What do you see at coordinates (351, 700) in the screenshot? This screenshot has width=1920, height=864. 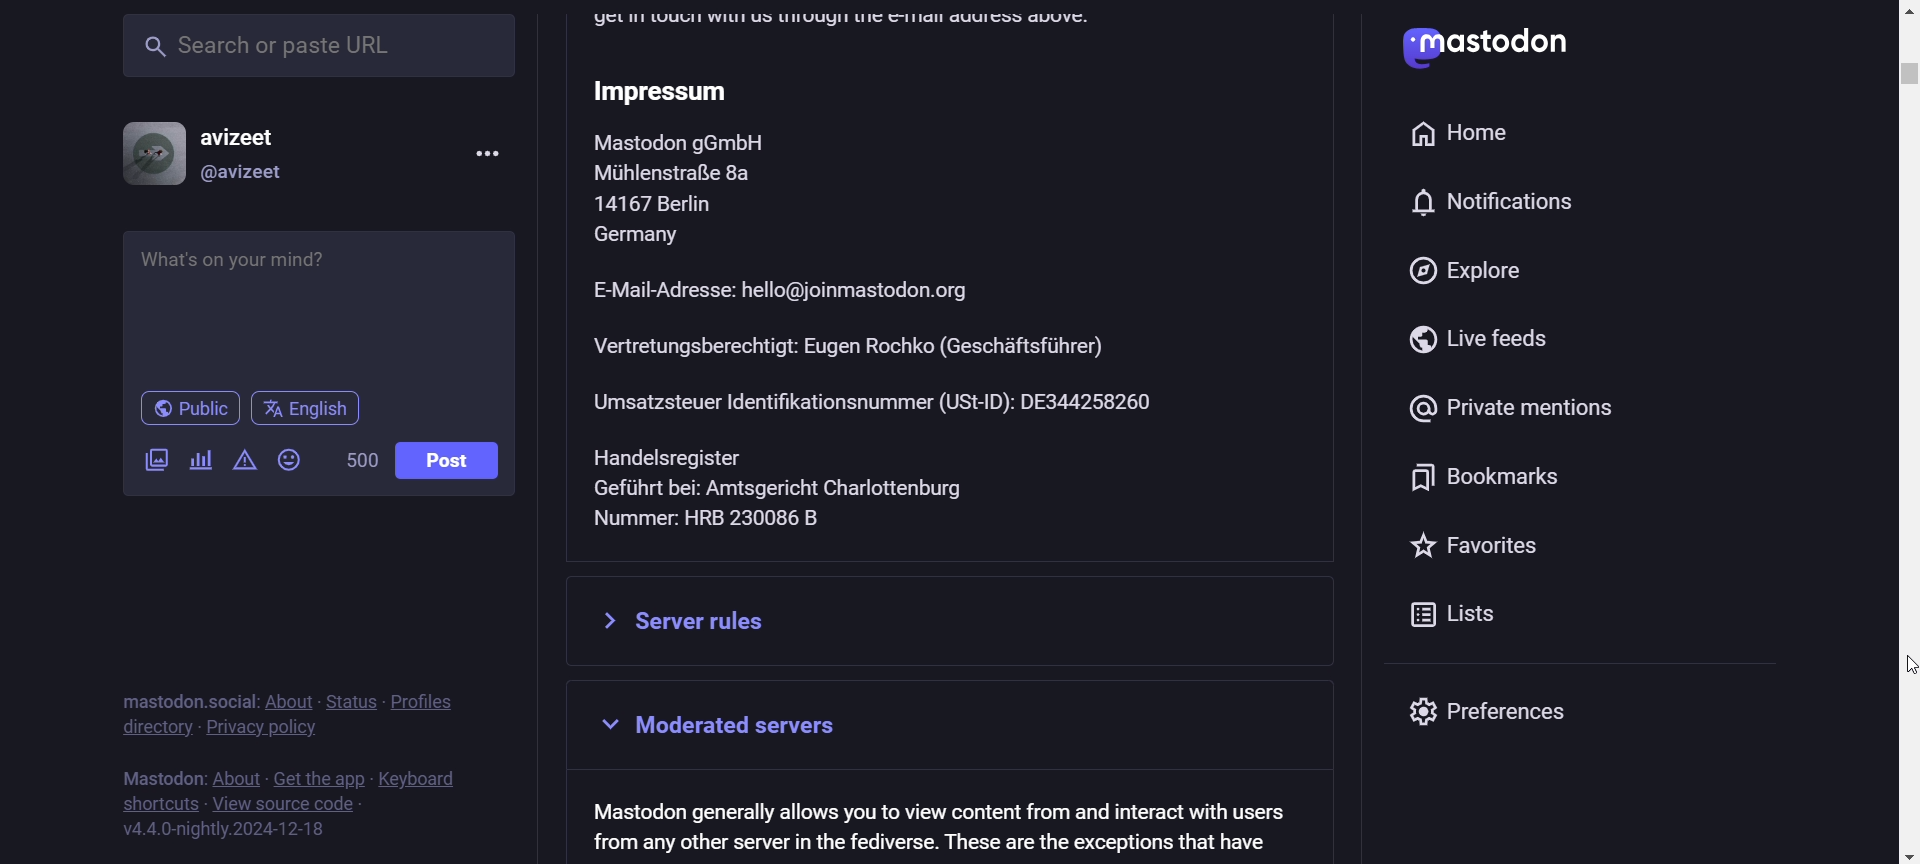 I see `status` at bounding box center [351, 700].